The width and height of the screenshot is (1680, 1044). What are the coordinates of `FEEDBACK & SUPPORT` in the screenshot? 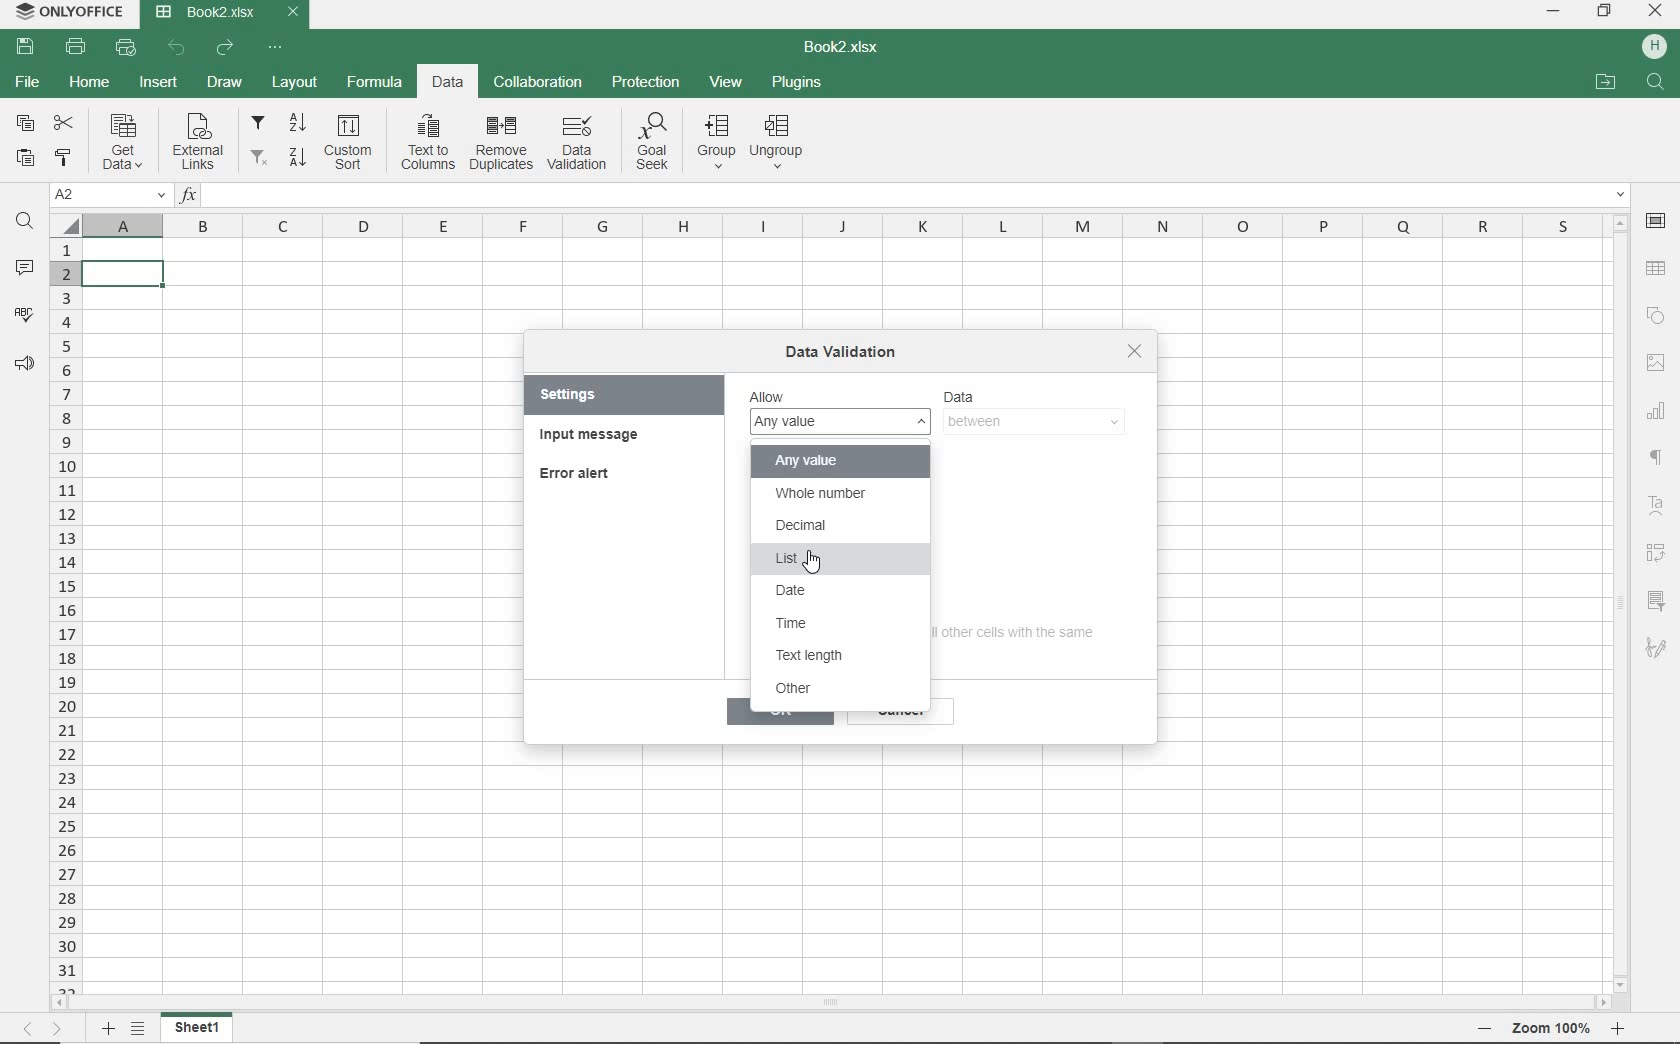 It's located at (25, 364).